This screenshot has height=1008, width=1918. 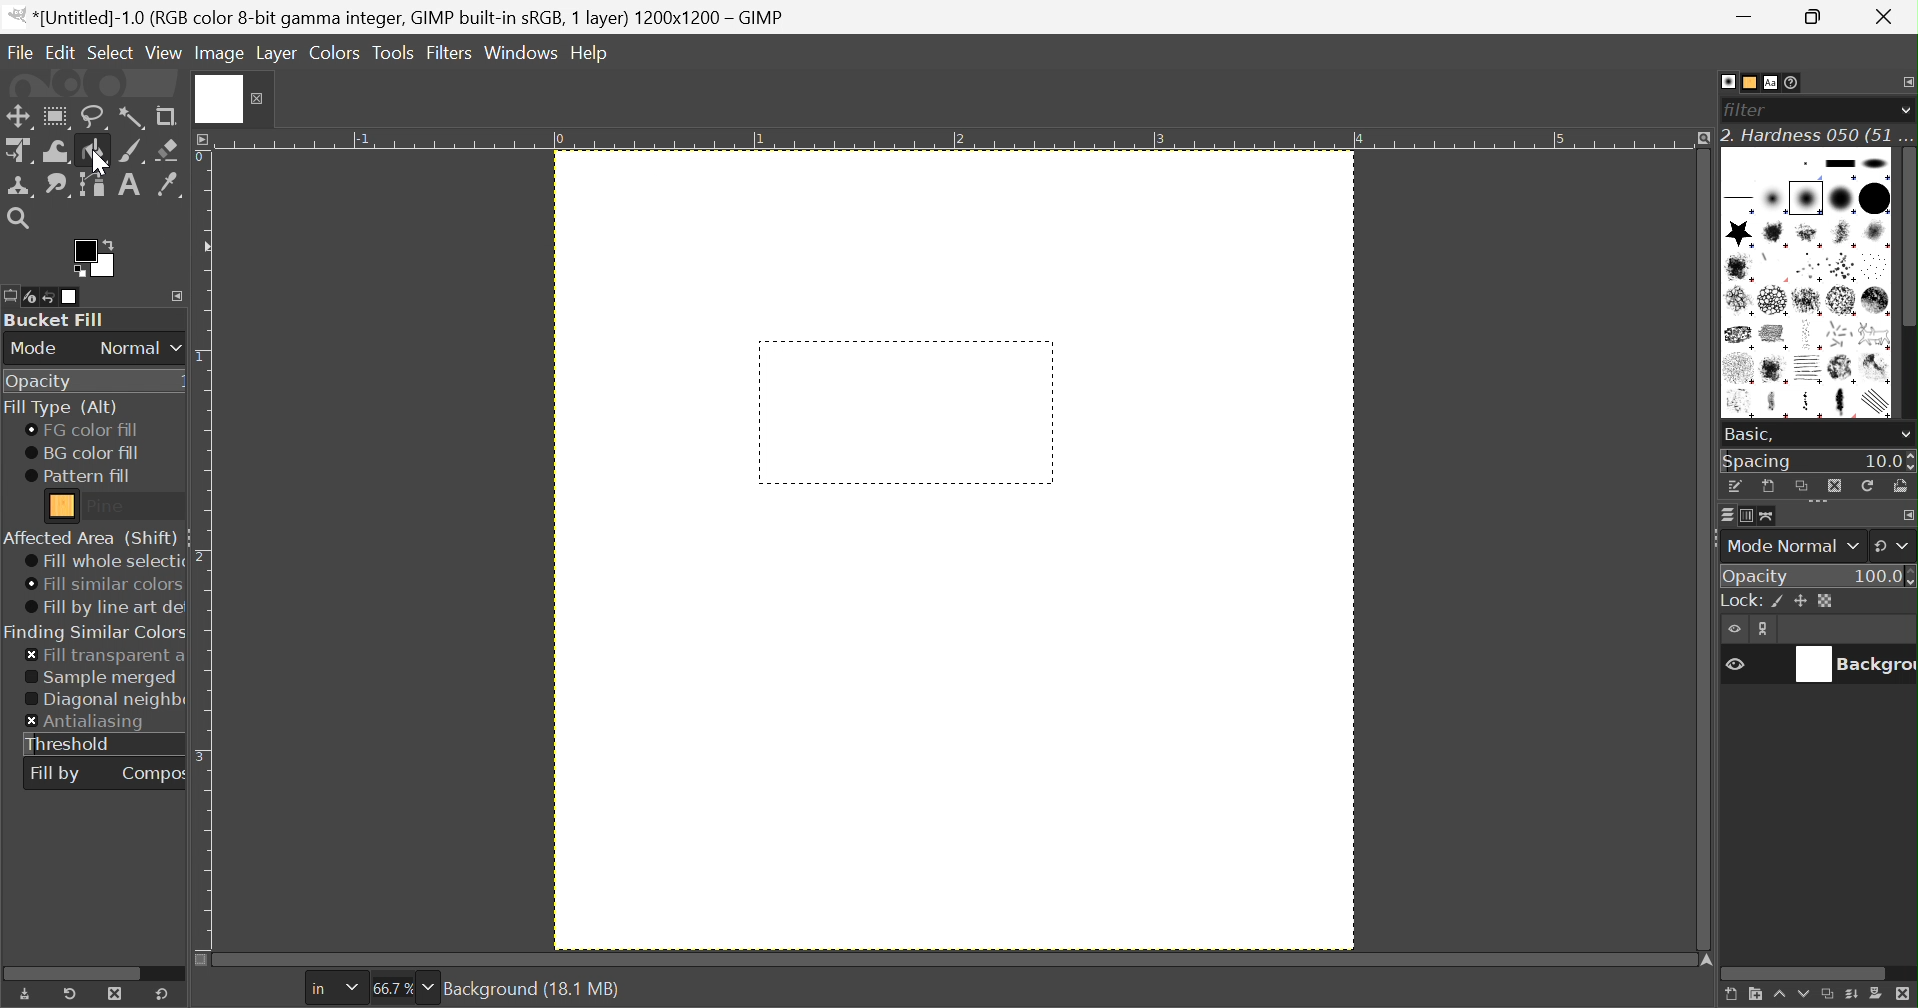 What do you see at coordinates (1840, 198) in the screenshot?
I see `Hardness 050` at bounding box center [1840, 198].